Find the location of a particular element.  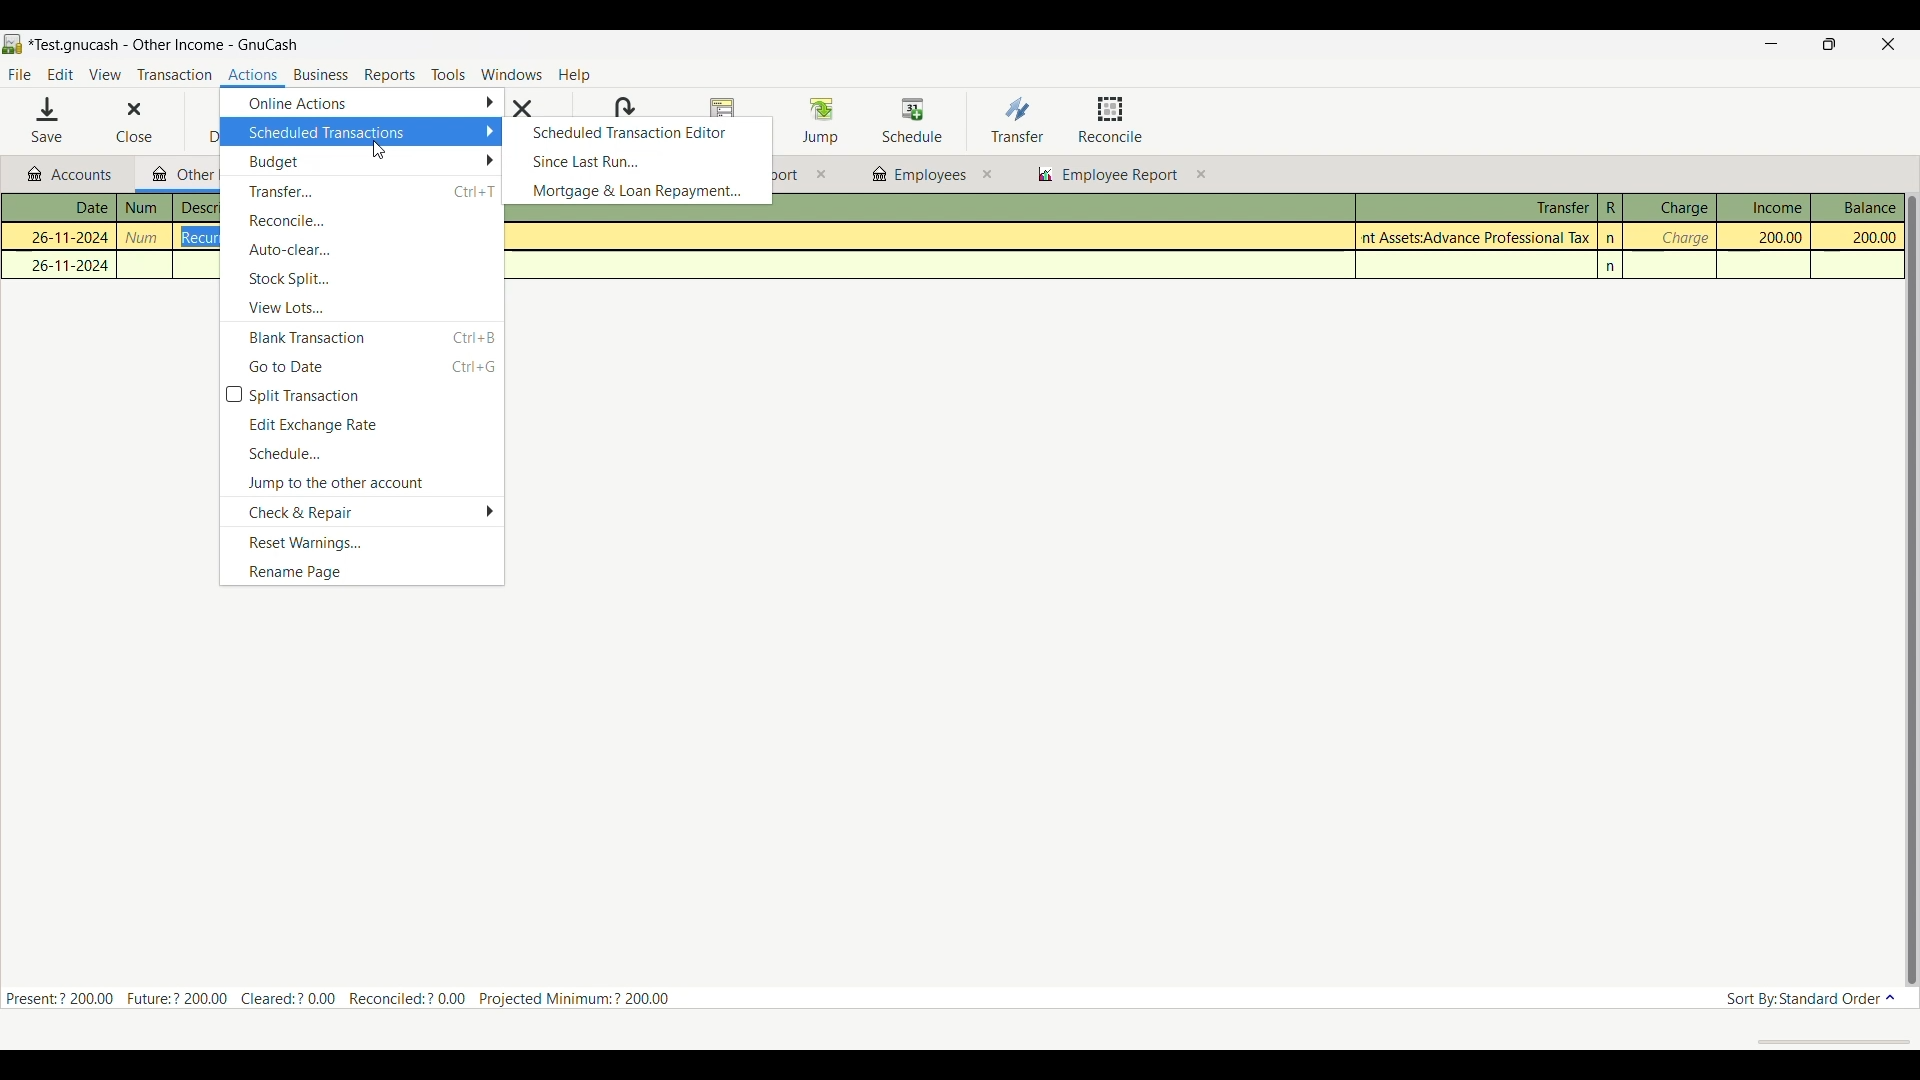

Transfer is located at coordinates (1017, 119).